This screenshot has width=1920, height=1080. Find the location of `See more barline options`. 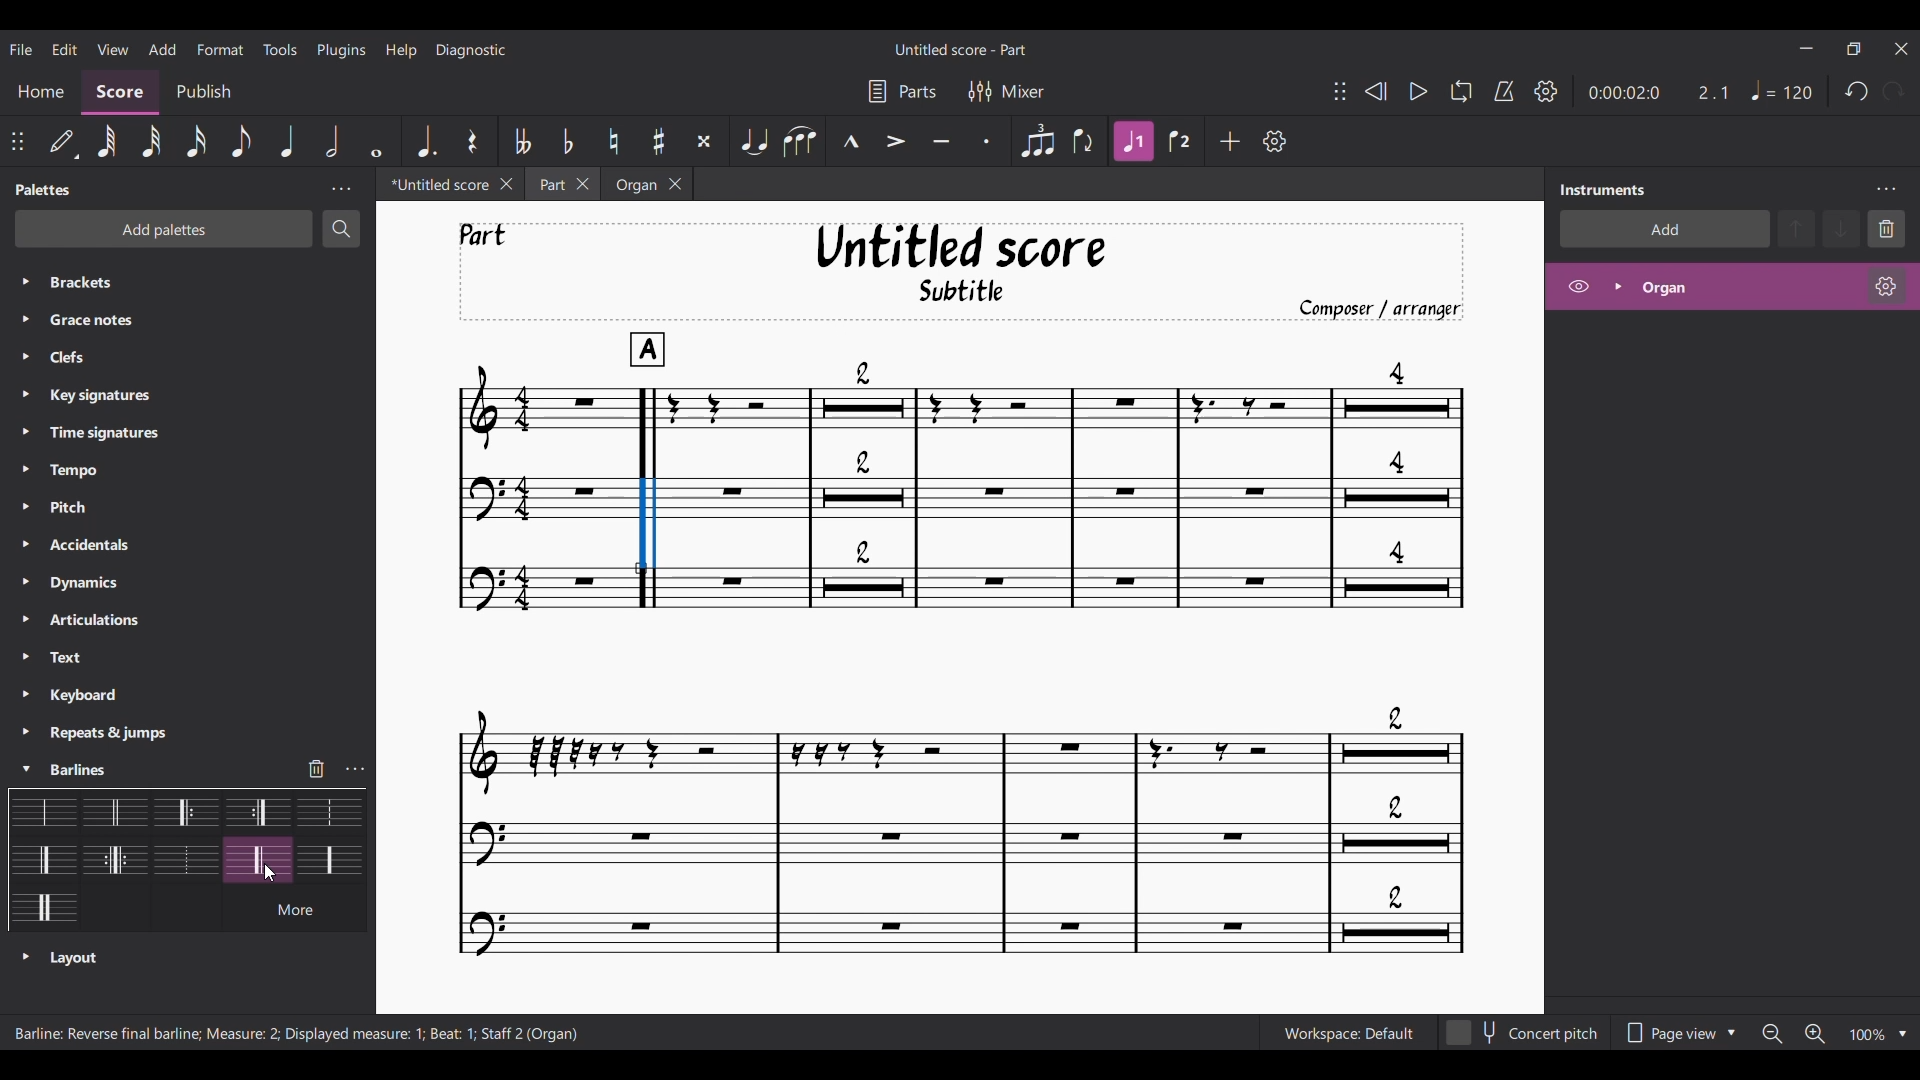

See more barline options is located at coordinates (295, 909).